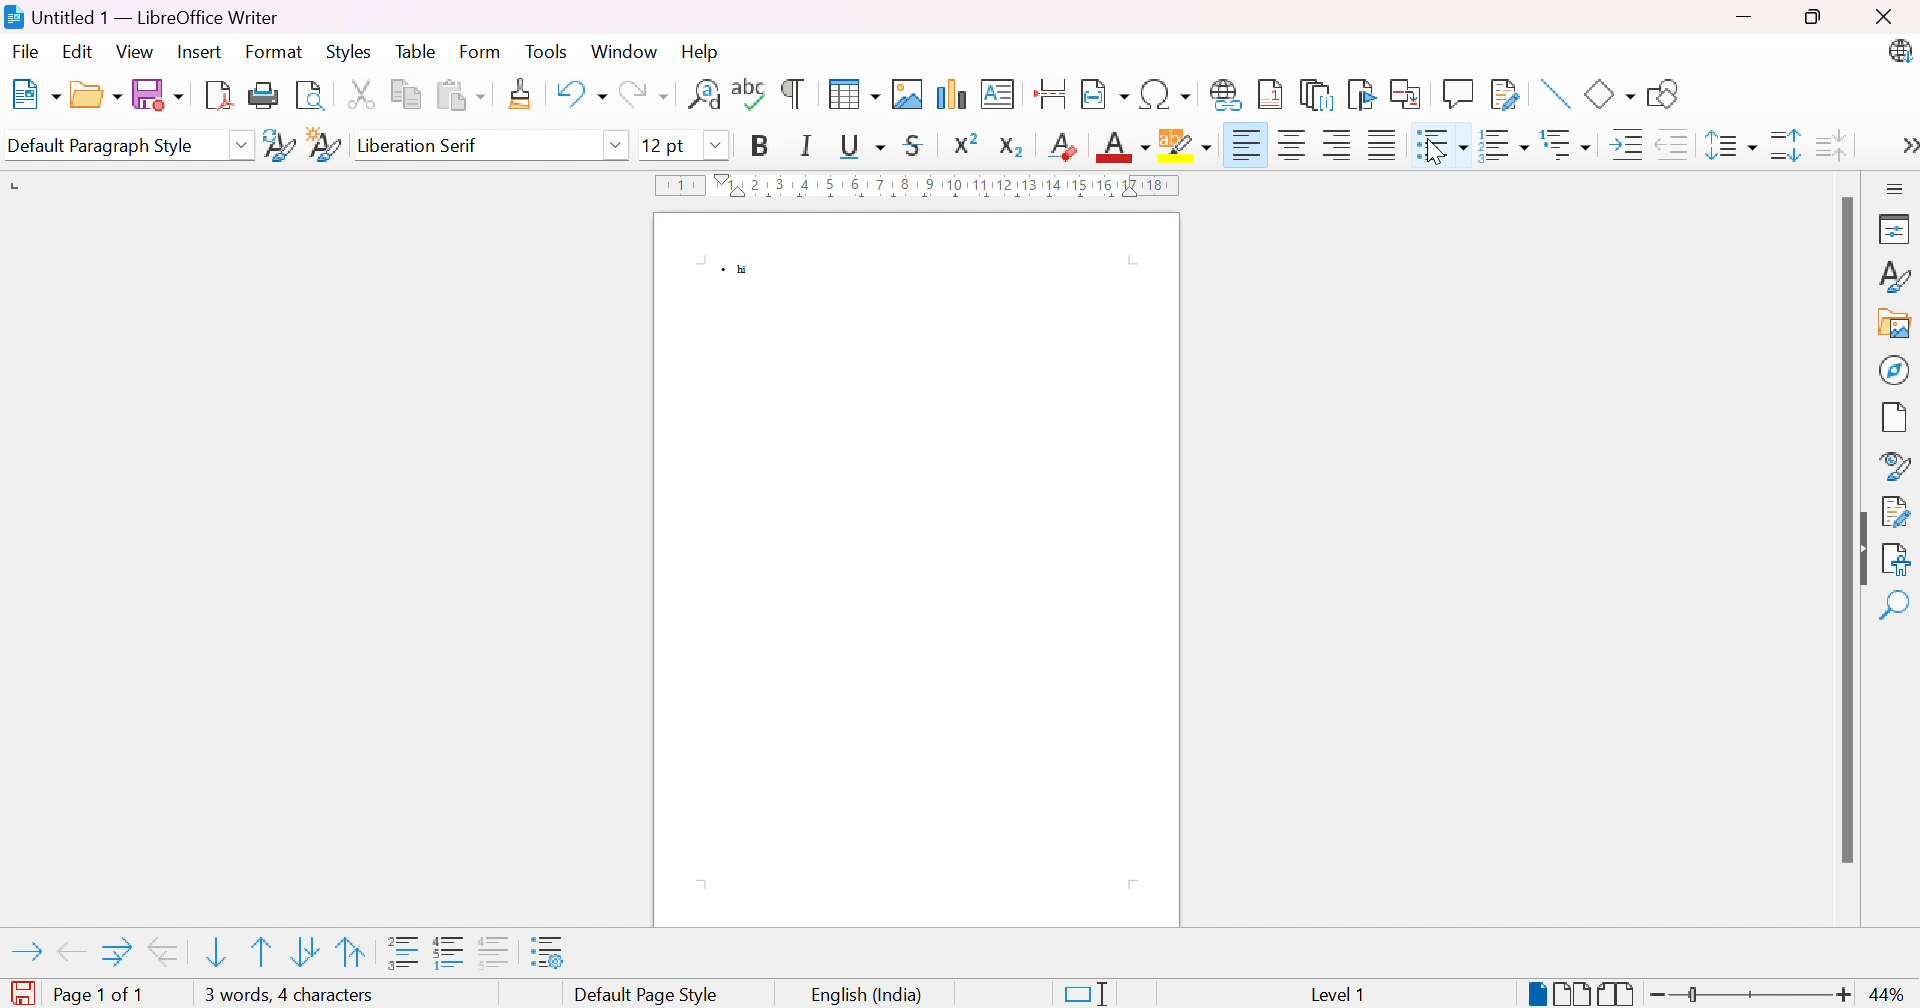  I want to click on Cut, so click(366, 96).